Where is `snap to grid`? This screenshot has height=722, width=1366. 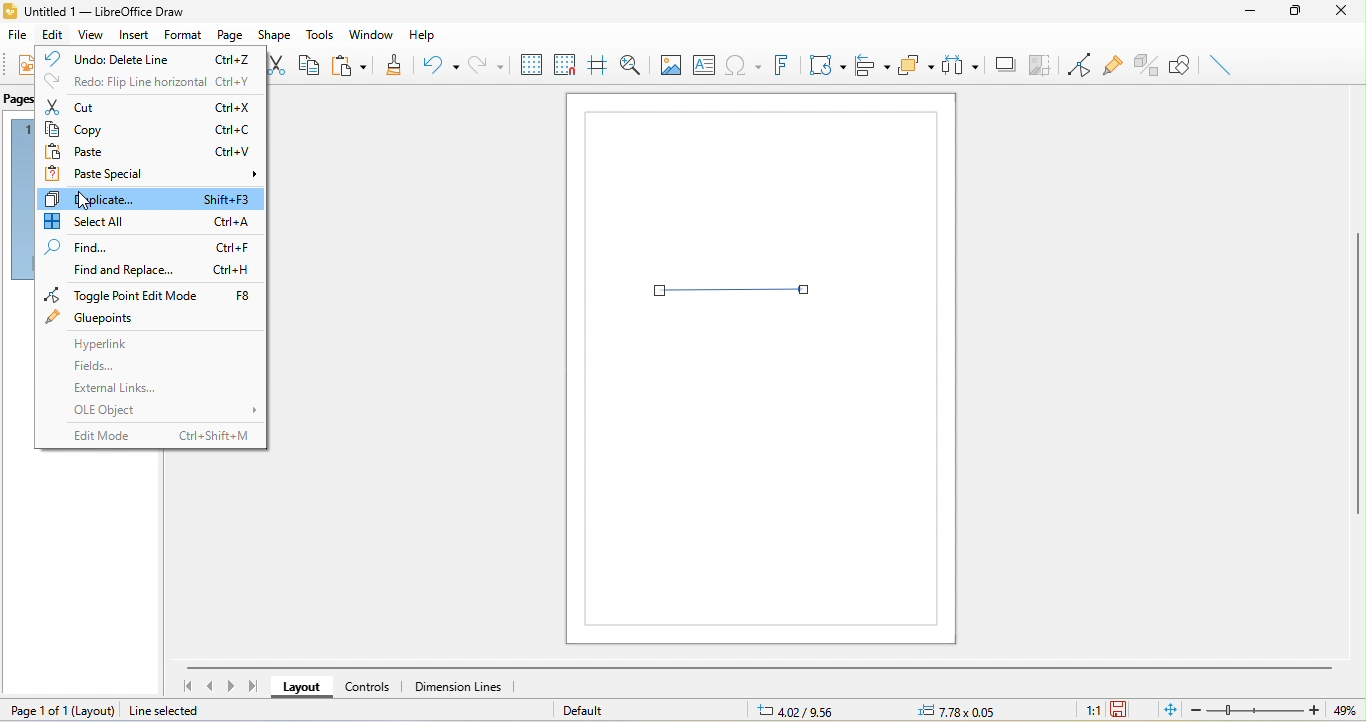 snap to grid is located at coordinates (564, 62).